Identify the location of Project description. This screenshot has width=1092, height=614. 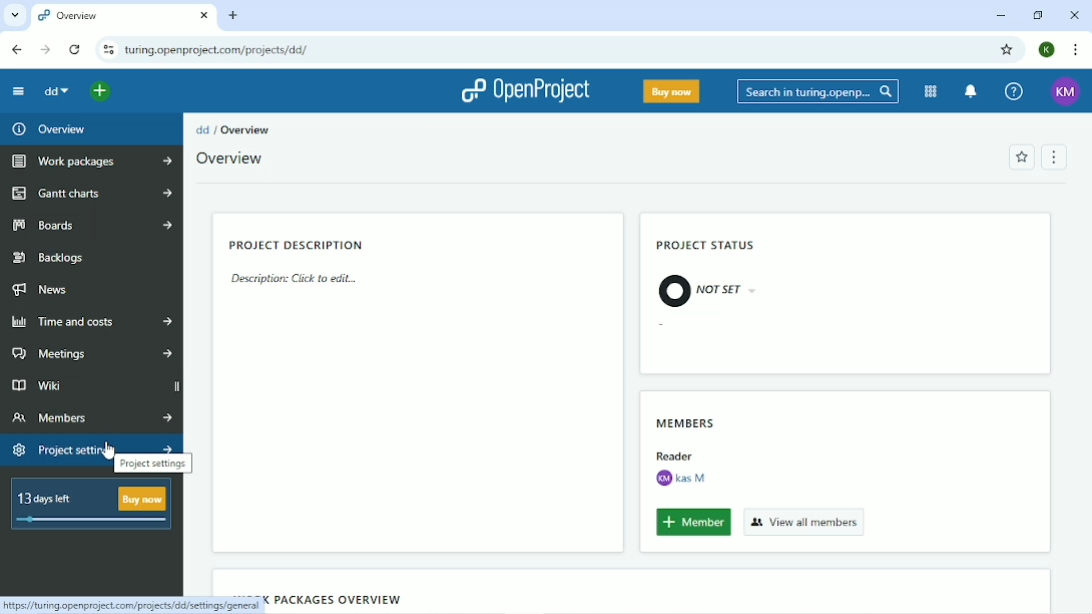
(295, 246).